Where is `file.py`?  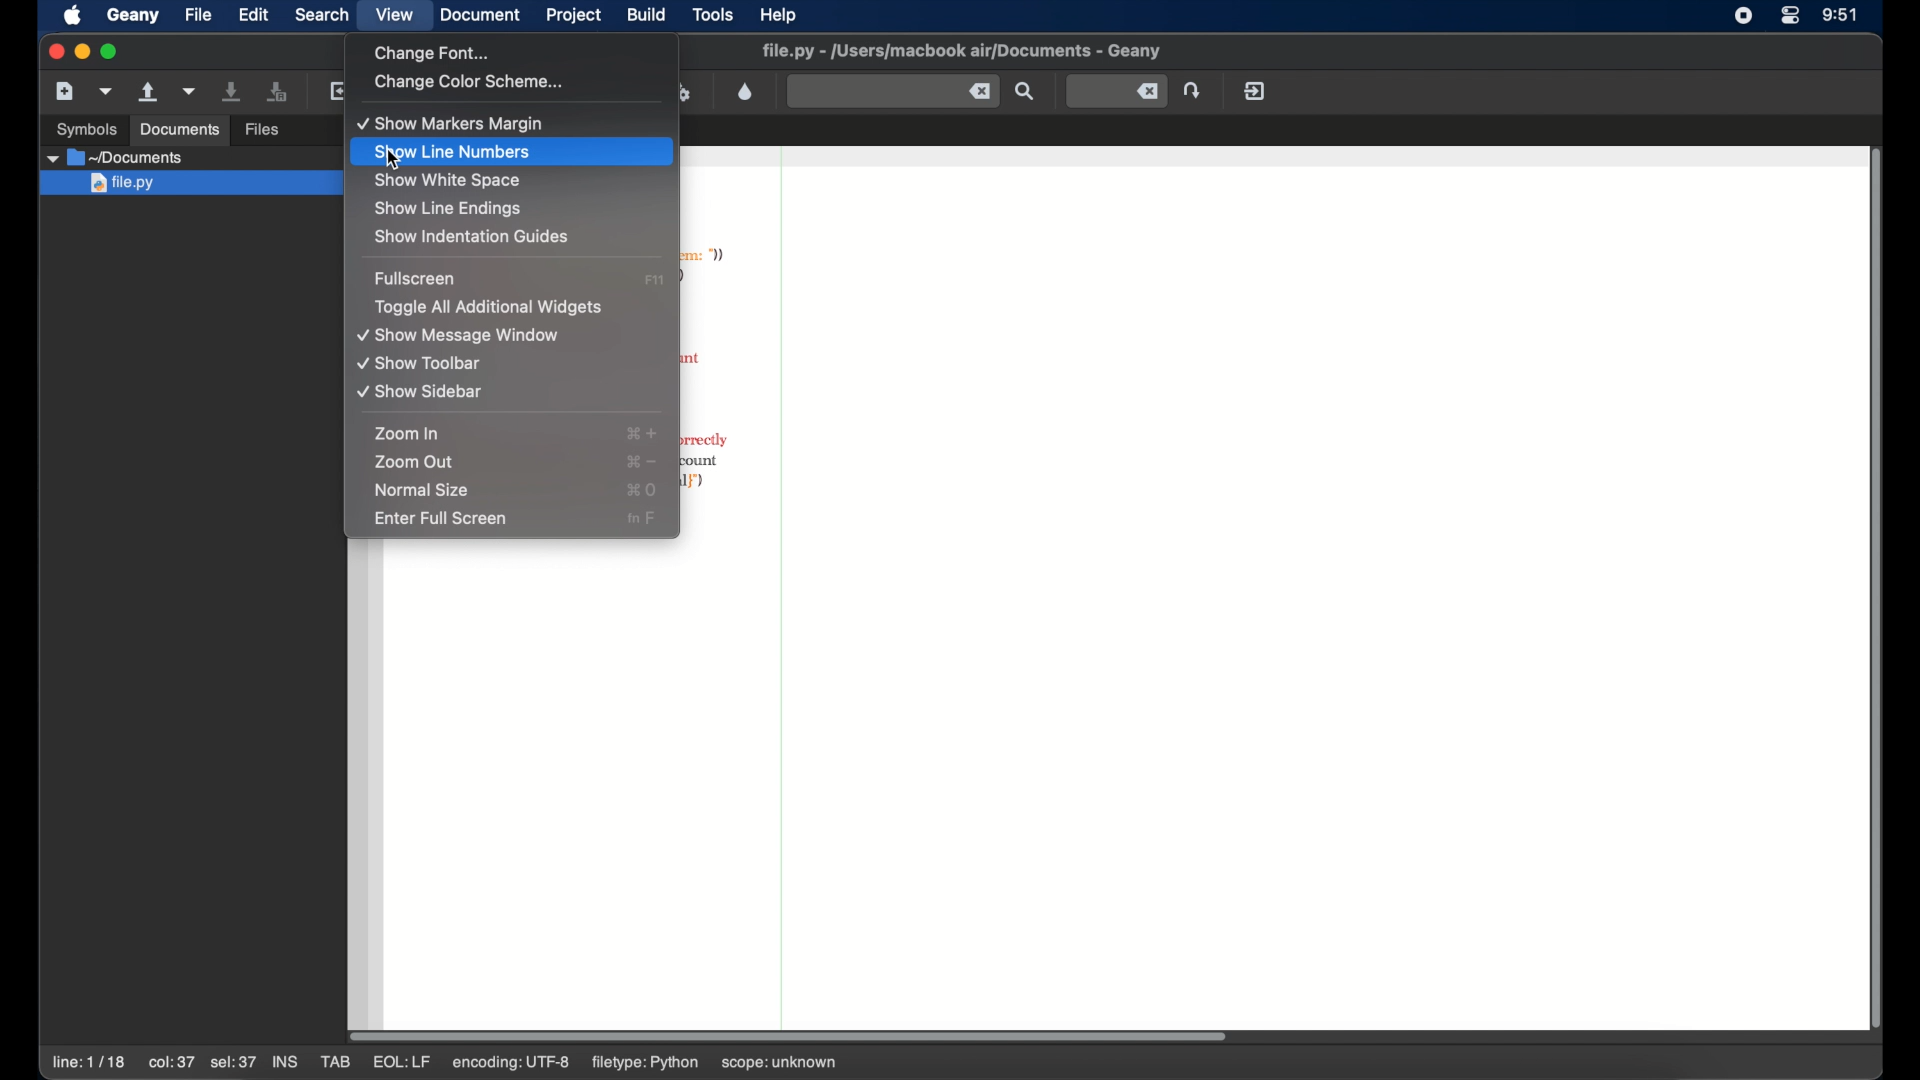
file.py is located at coordinates (193, 182).